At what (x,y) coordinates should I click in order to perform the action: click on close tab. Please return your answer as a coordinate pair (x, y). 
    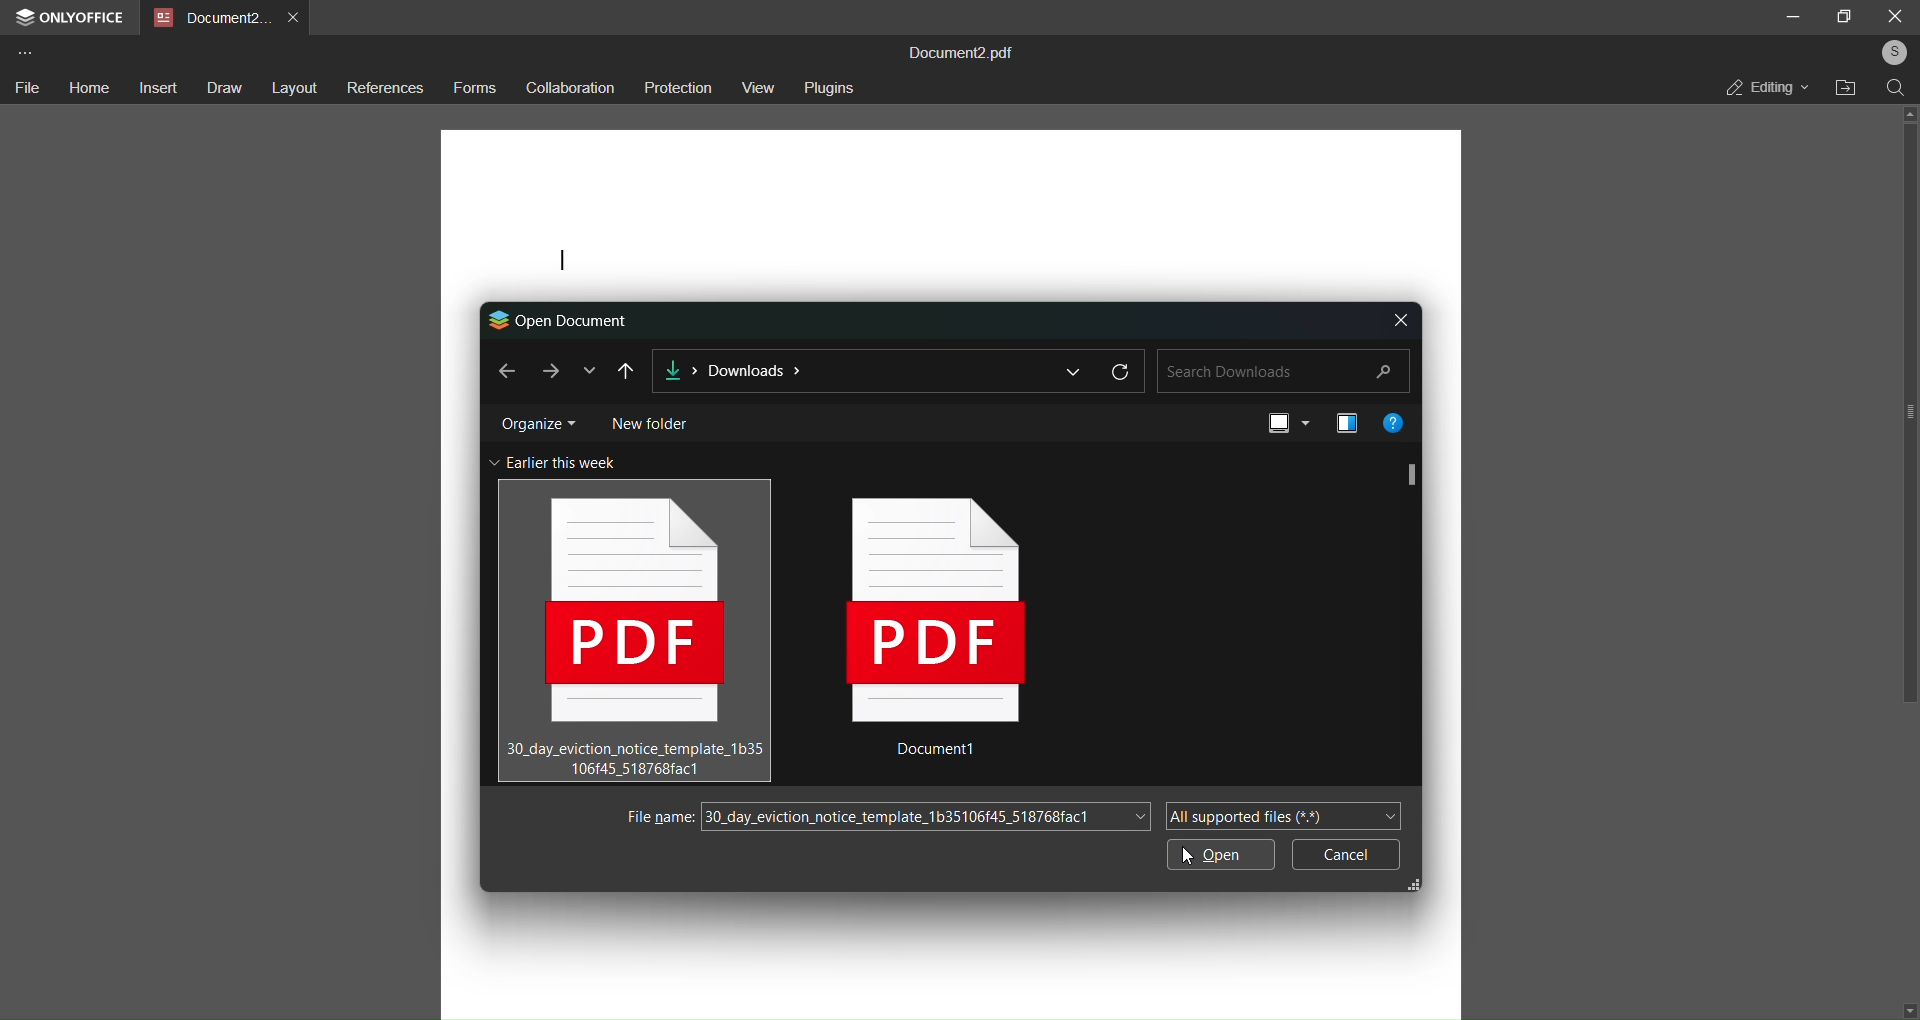
    Looking at the image, I should click on (296, 15).